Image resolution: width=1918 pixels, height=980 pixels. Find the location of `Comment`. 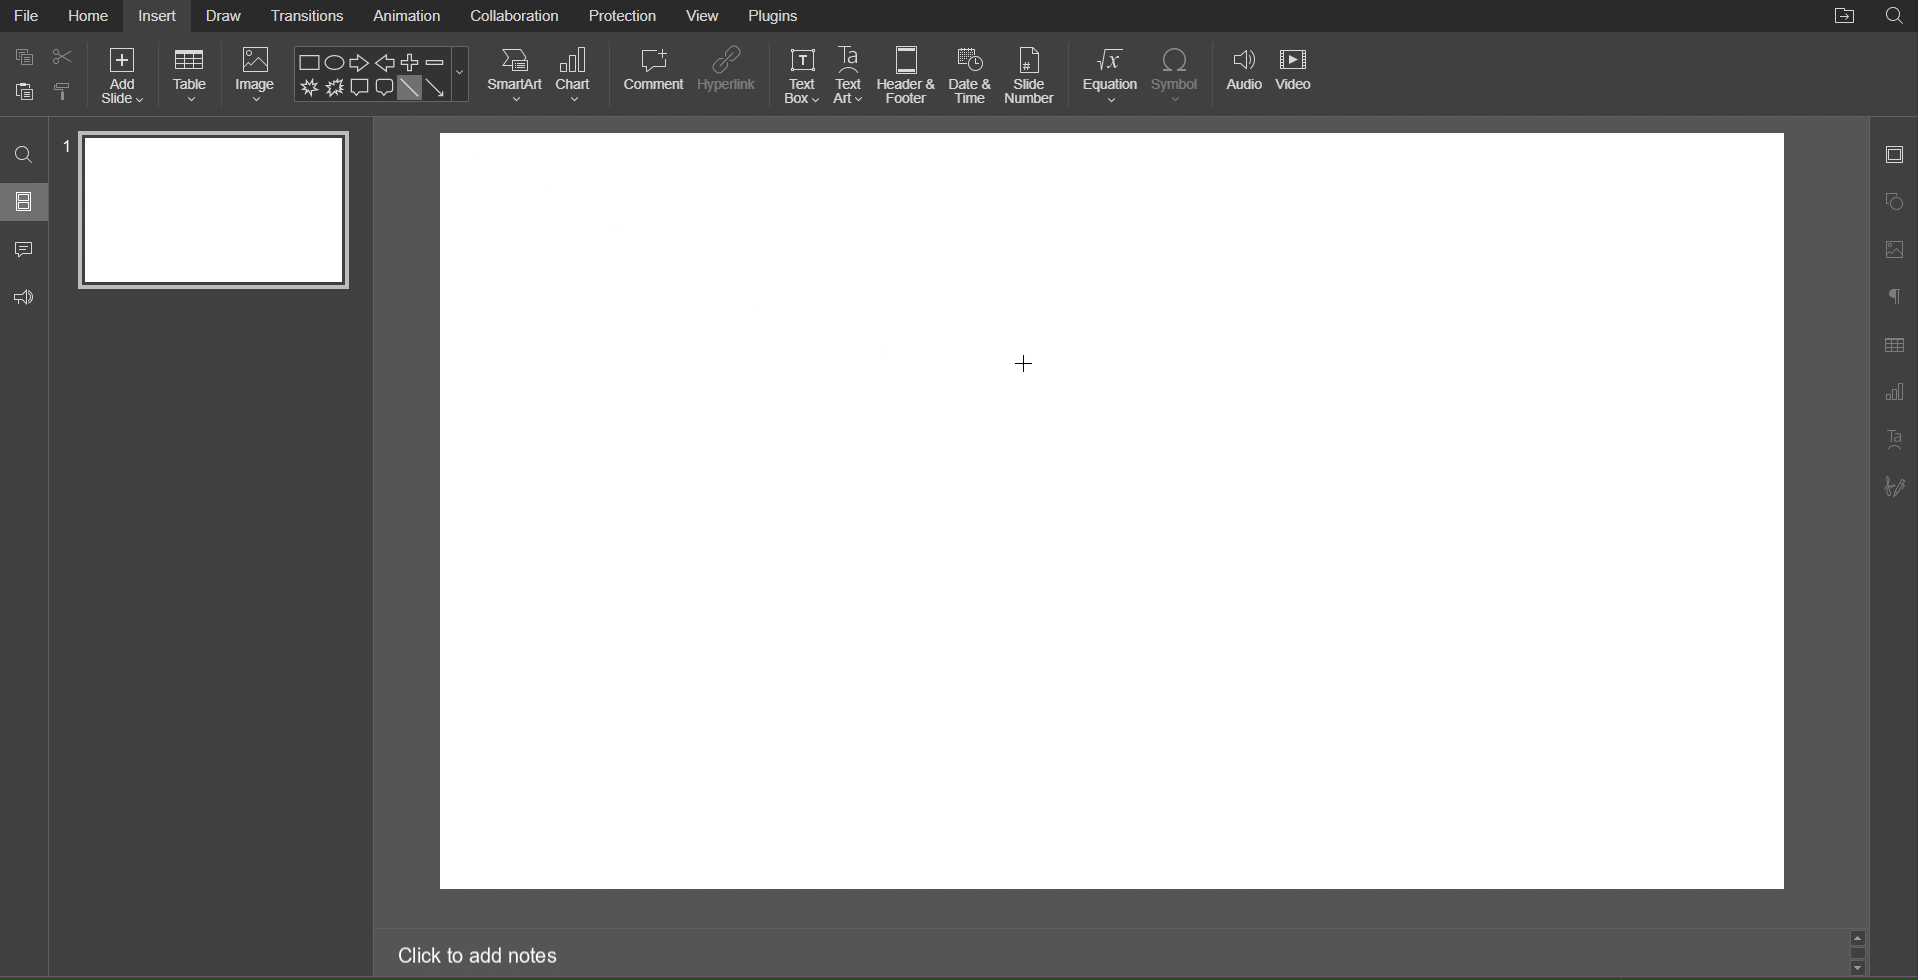

Comment is located at coordinates (652, 75).